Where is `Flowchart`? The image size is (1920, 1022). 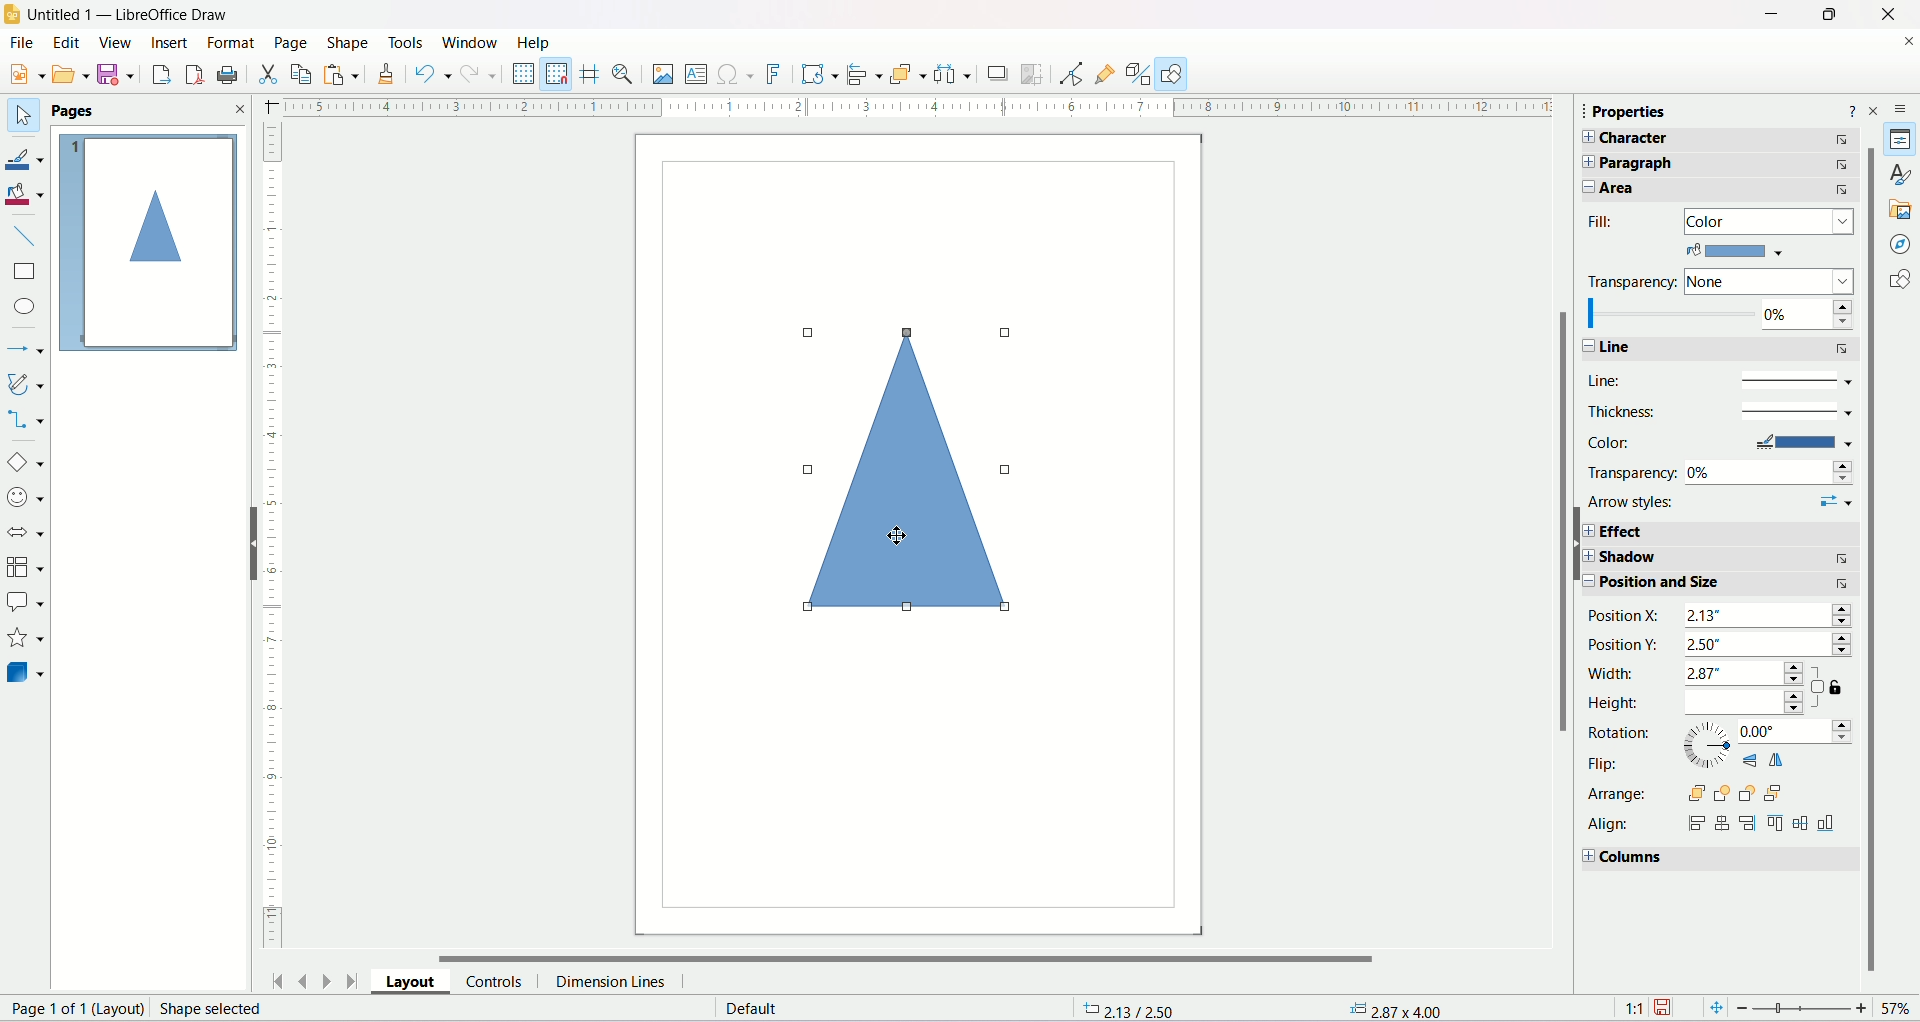
Flowchart is located at coordinates (25, 564).